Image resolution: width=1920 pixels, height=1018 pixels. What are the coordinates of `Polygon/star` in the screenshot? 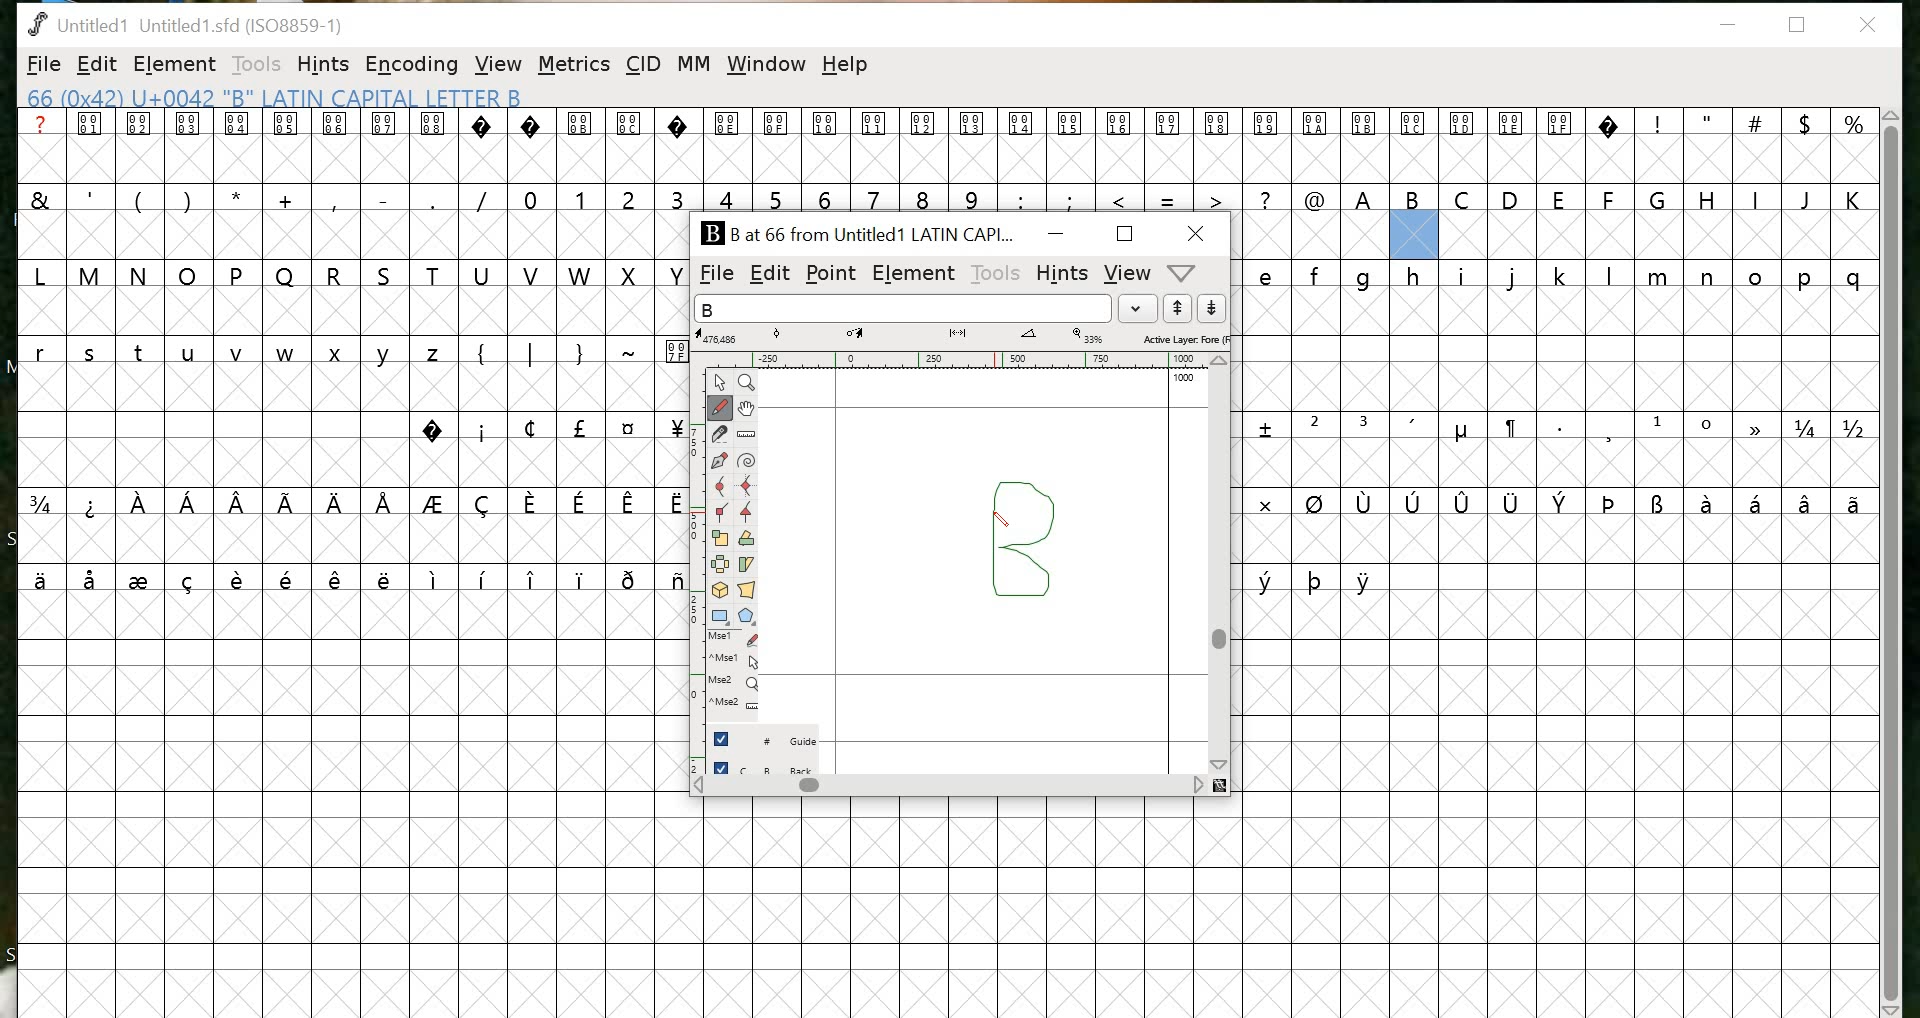 It's located at (748, 616).